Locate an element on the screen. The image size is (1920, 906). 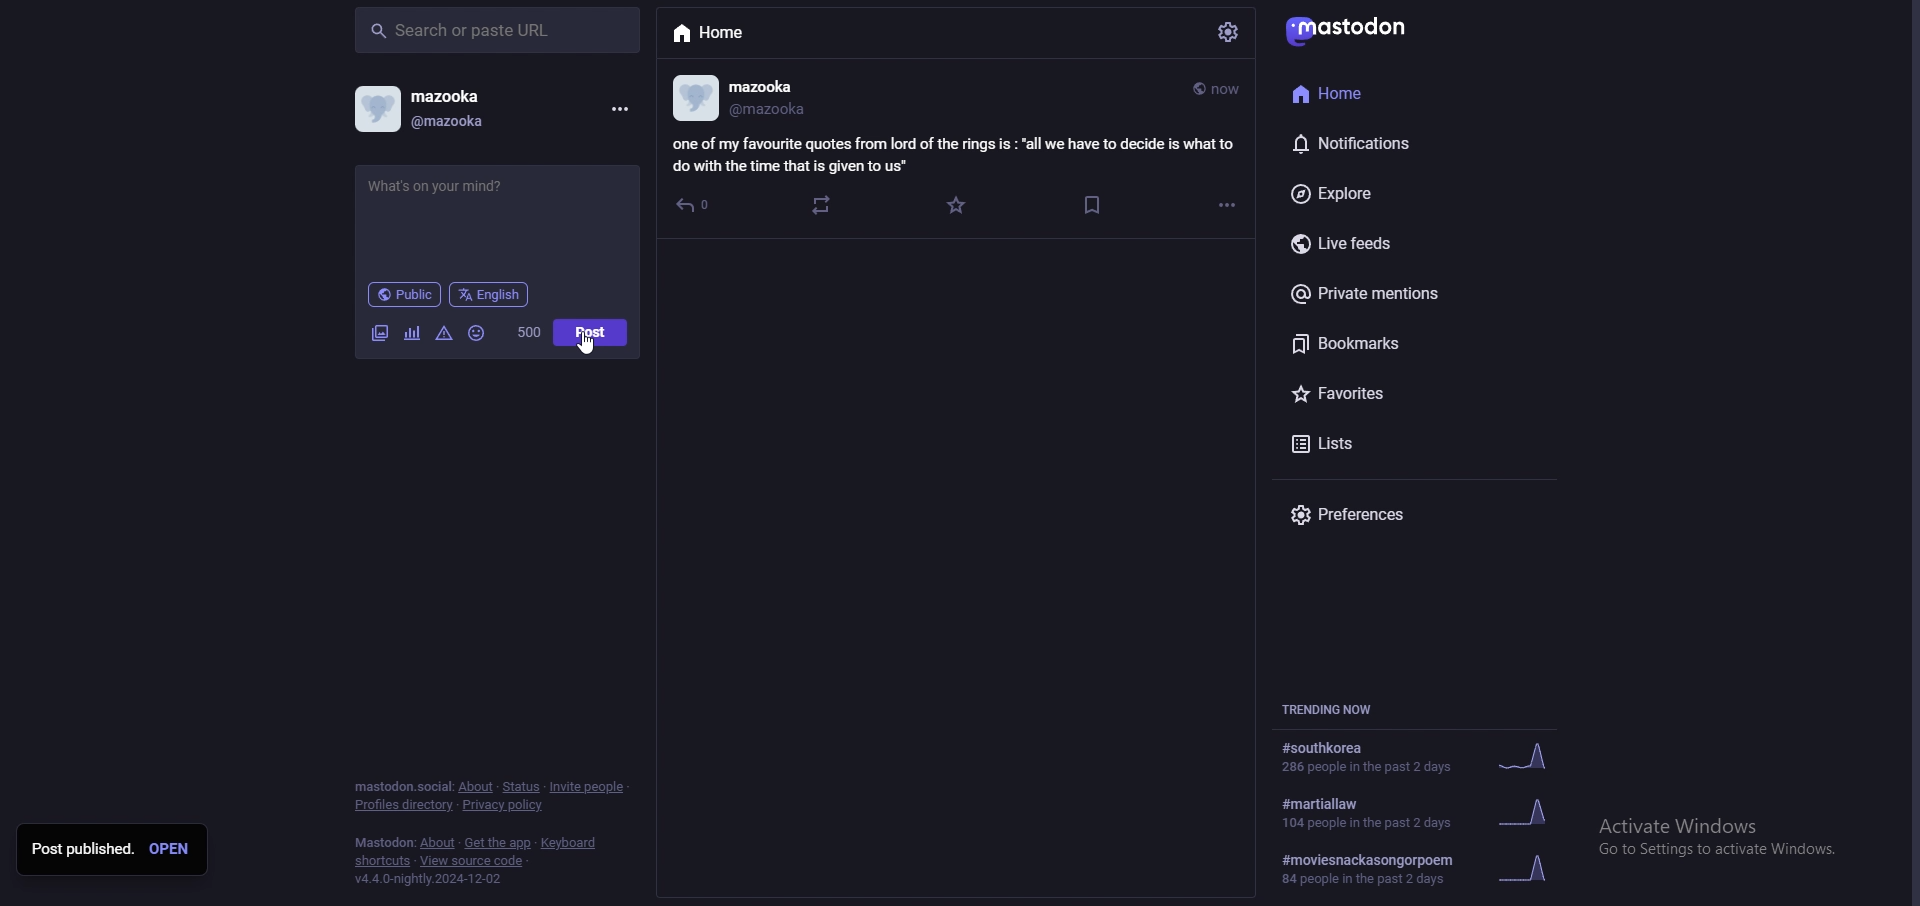
trending is located at coordinates (1417, 756).